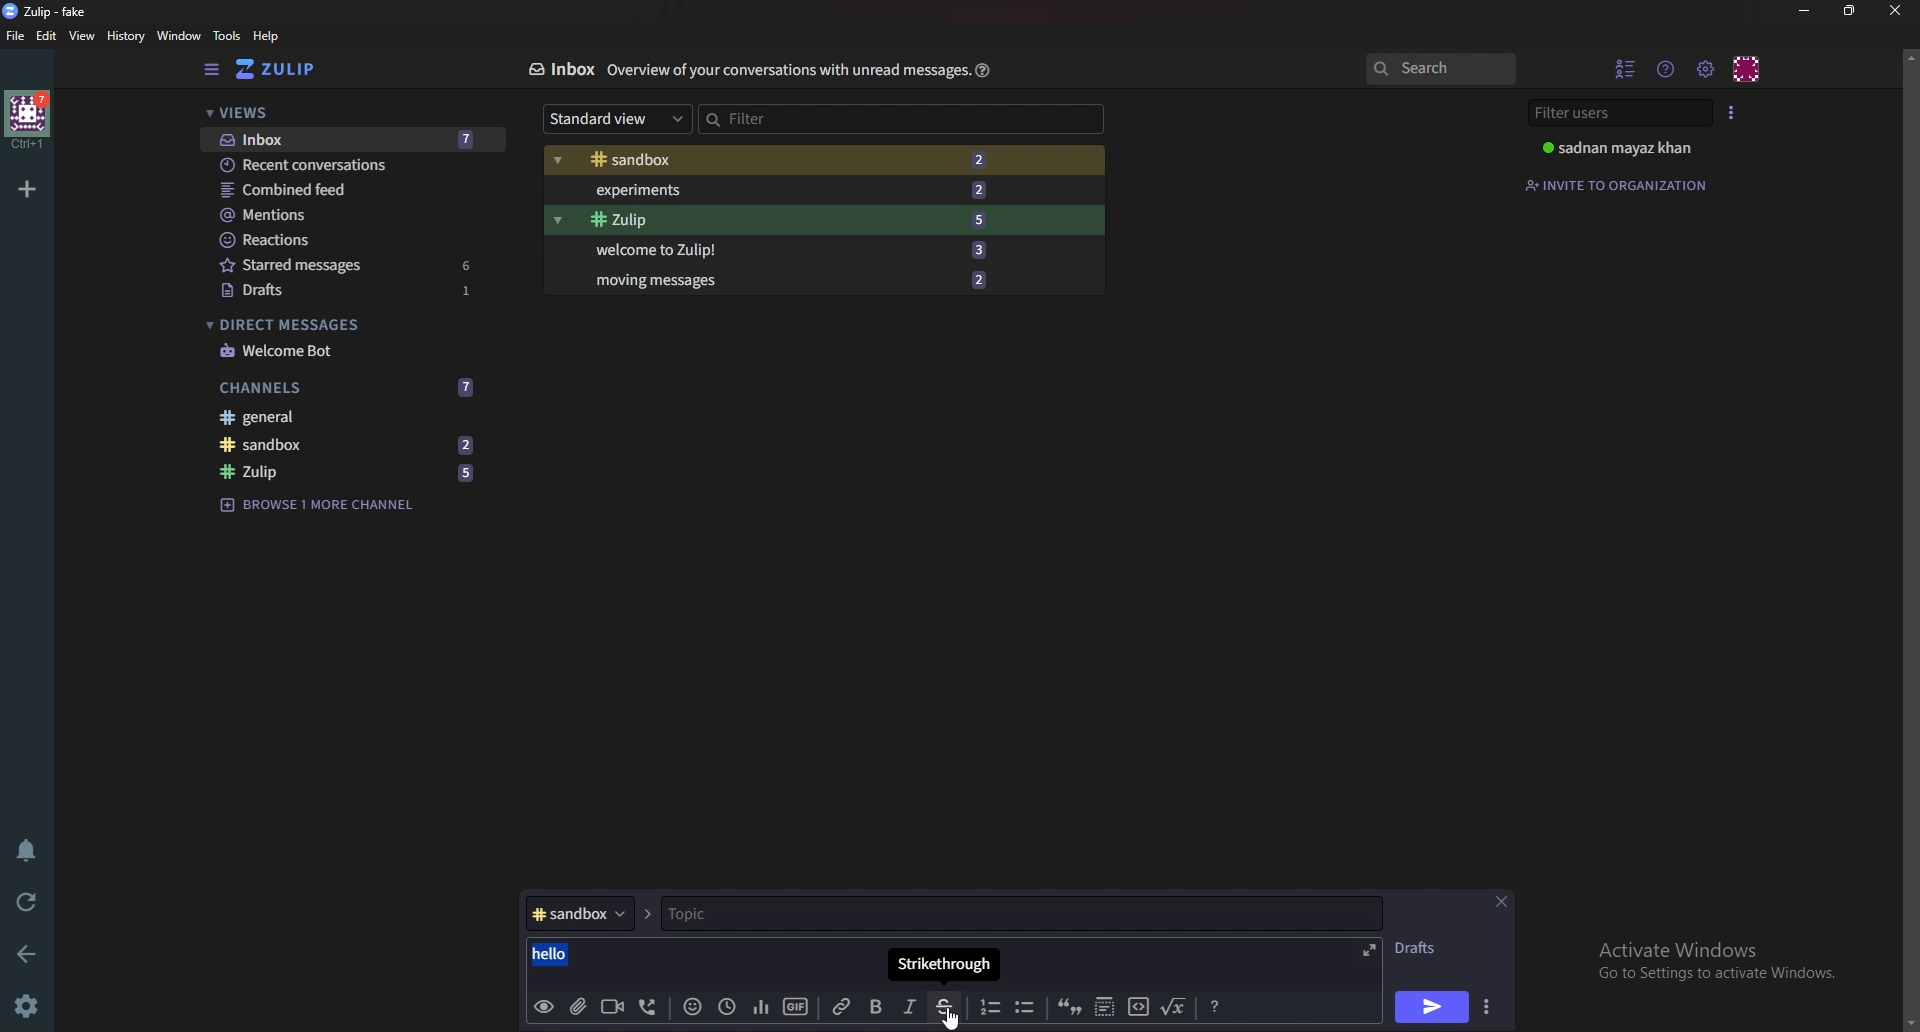 The height and width of the screenshot is (1032, 1920). What do you see at coordinates (947, 1005) in the screenshot?
I see `Strike through` at bounding box center [947, 1005].